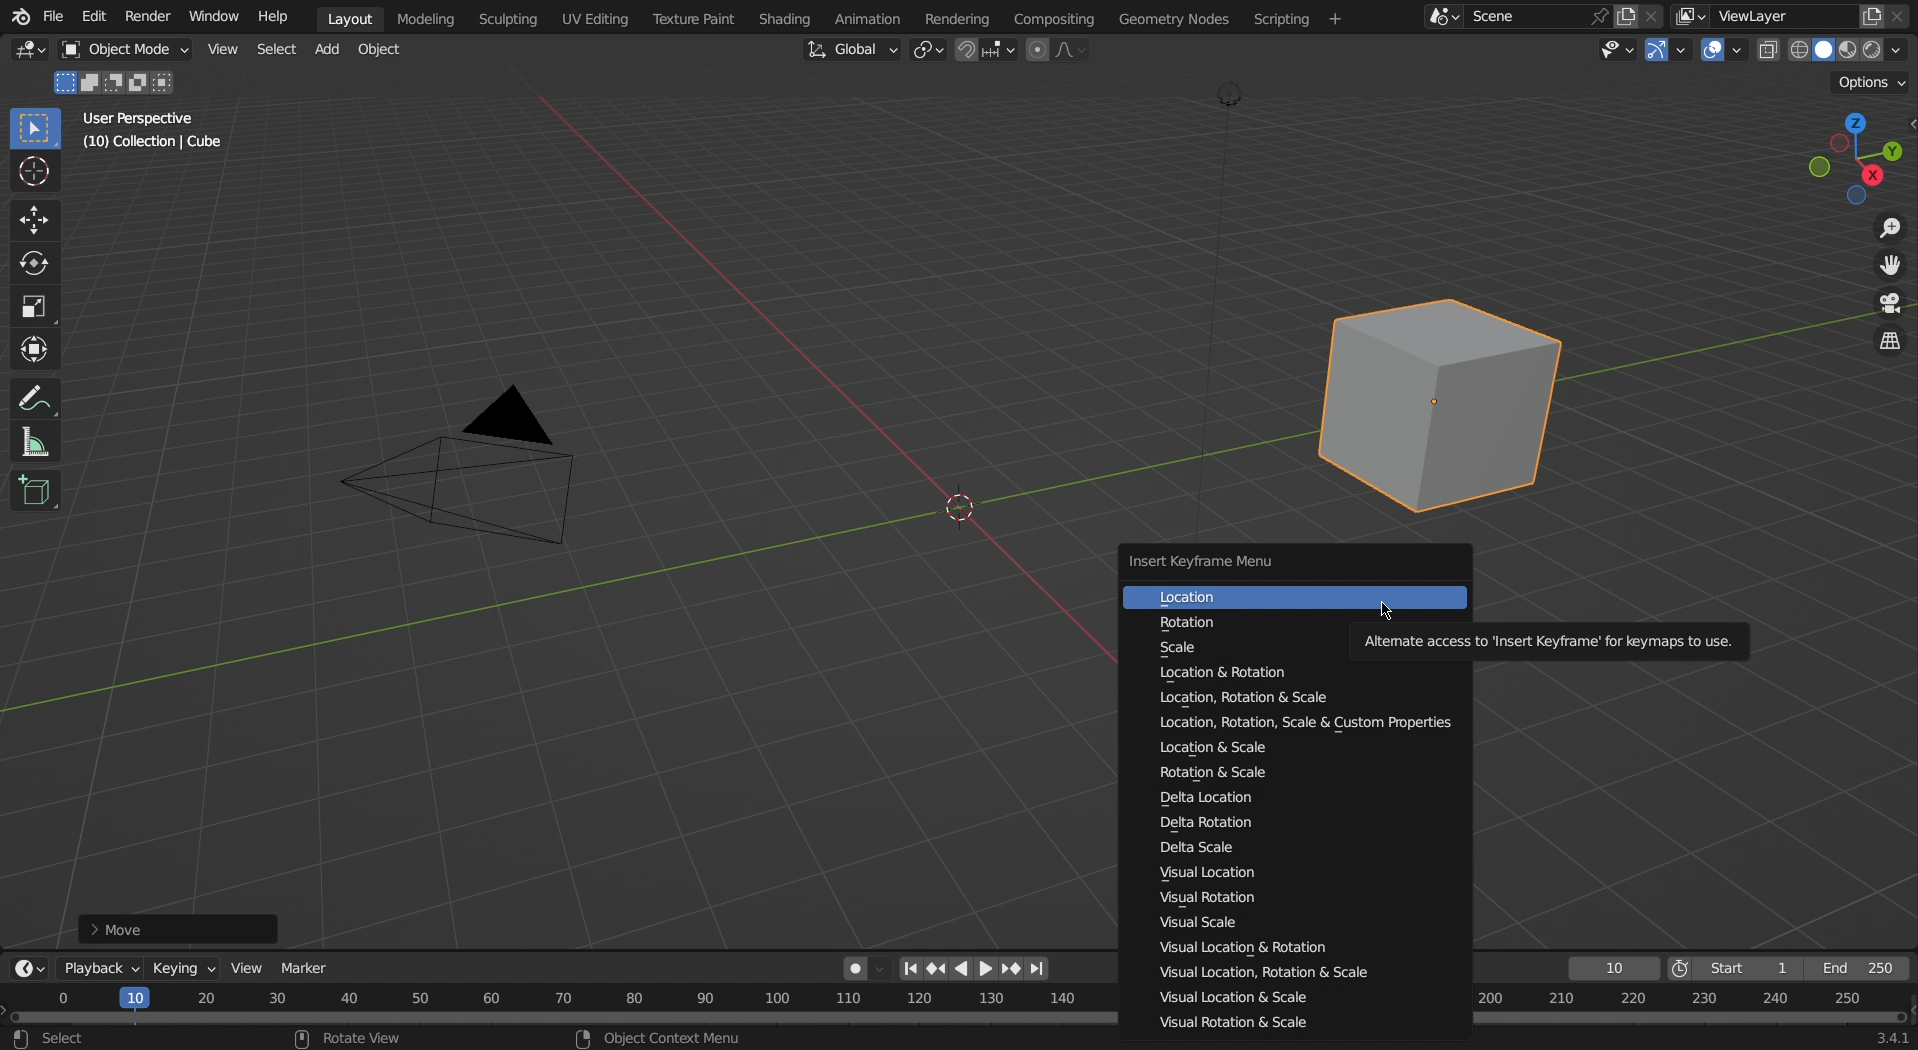 The image size is (1918, 1050). Describe the element at coordinates (1186, 17) in the screenshot. I see `Geometry Nodes` at that location.